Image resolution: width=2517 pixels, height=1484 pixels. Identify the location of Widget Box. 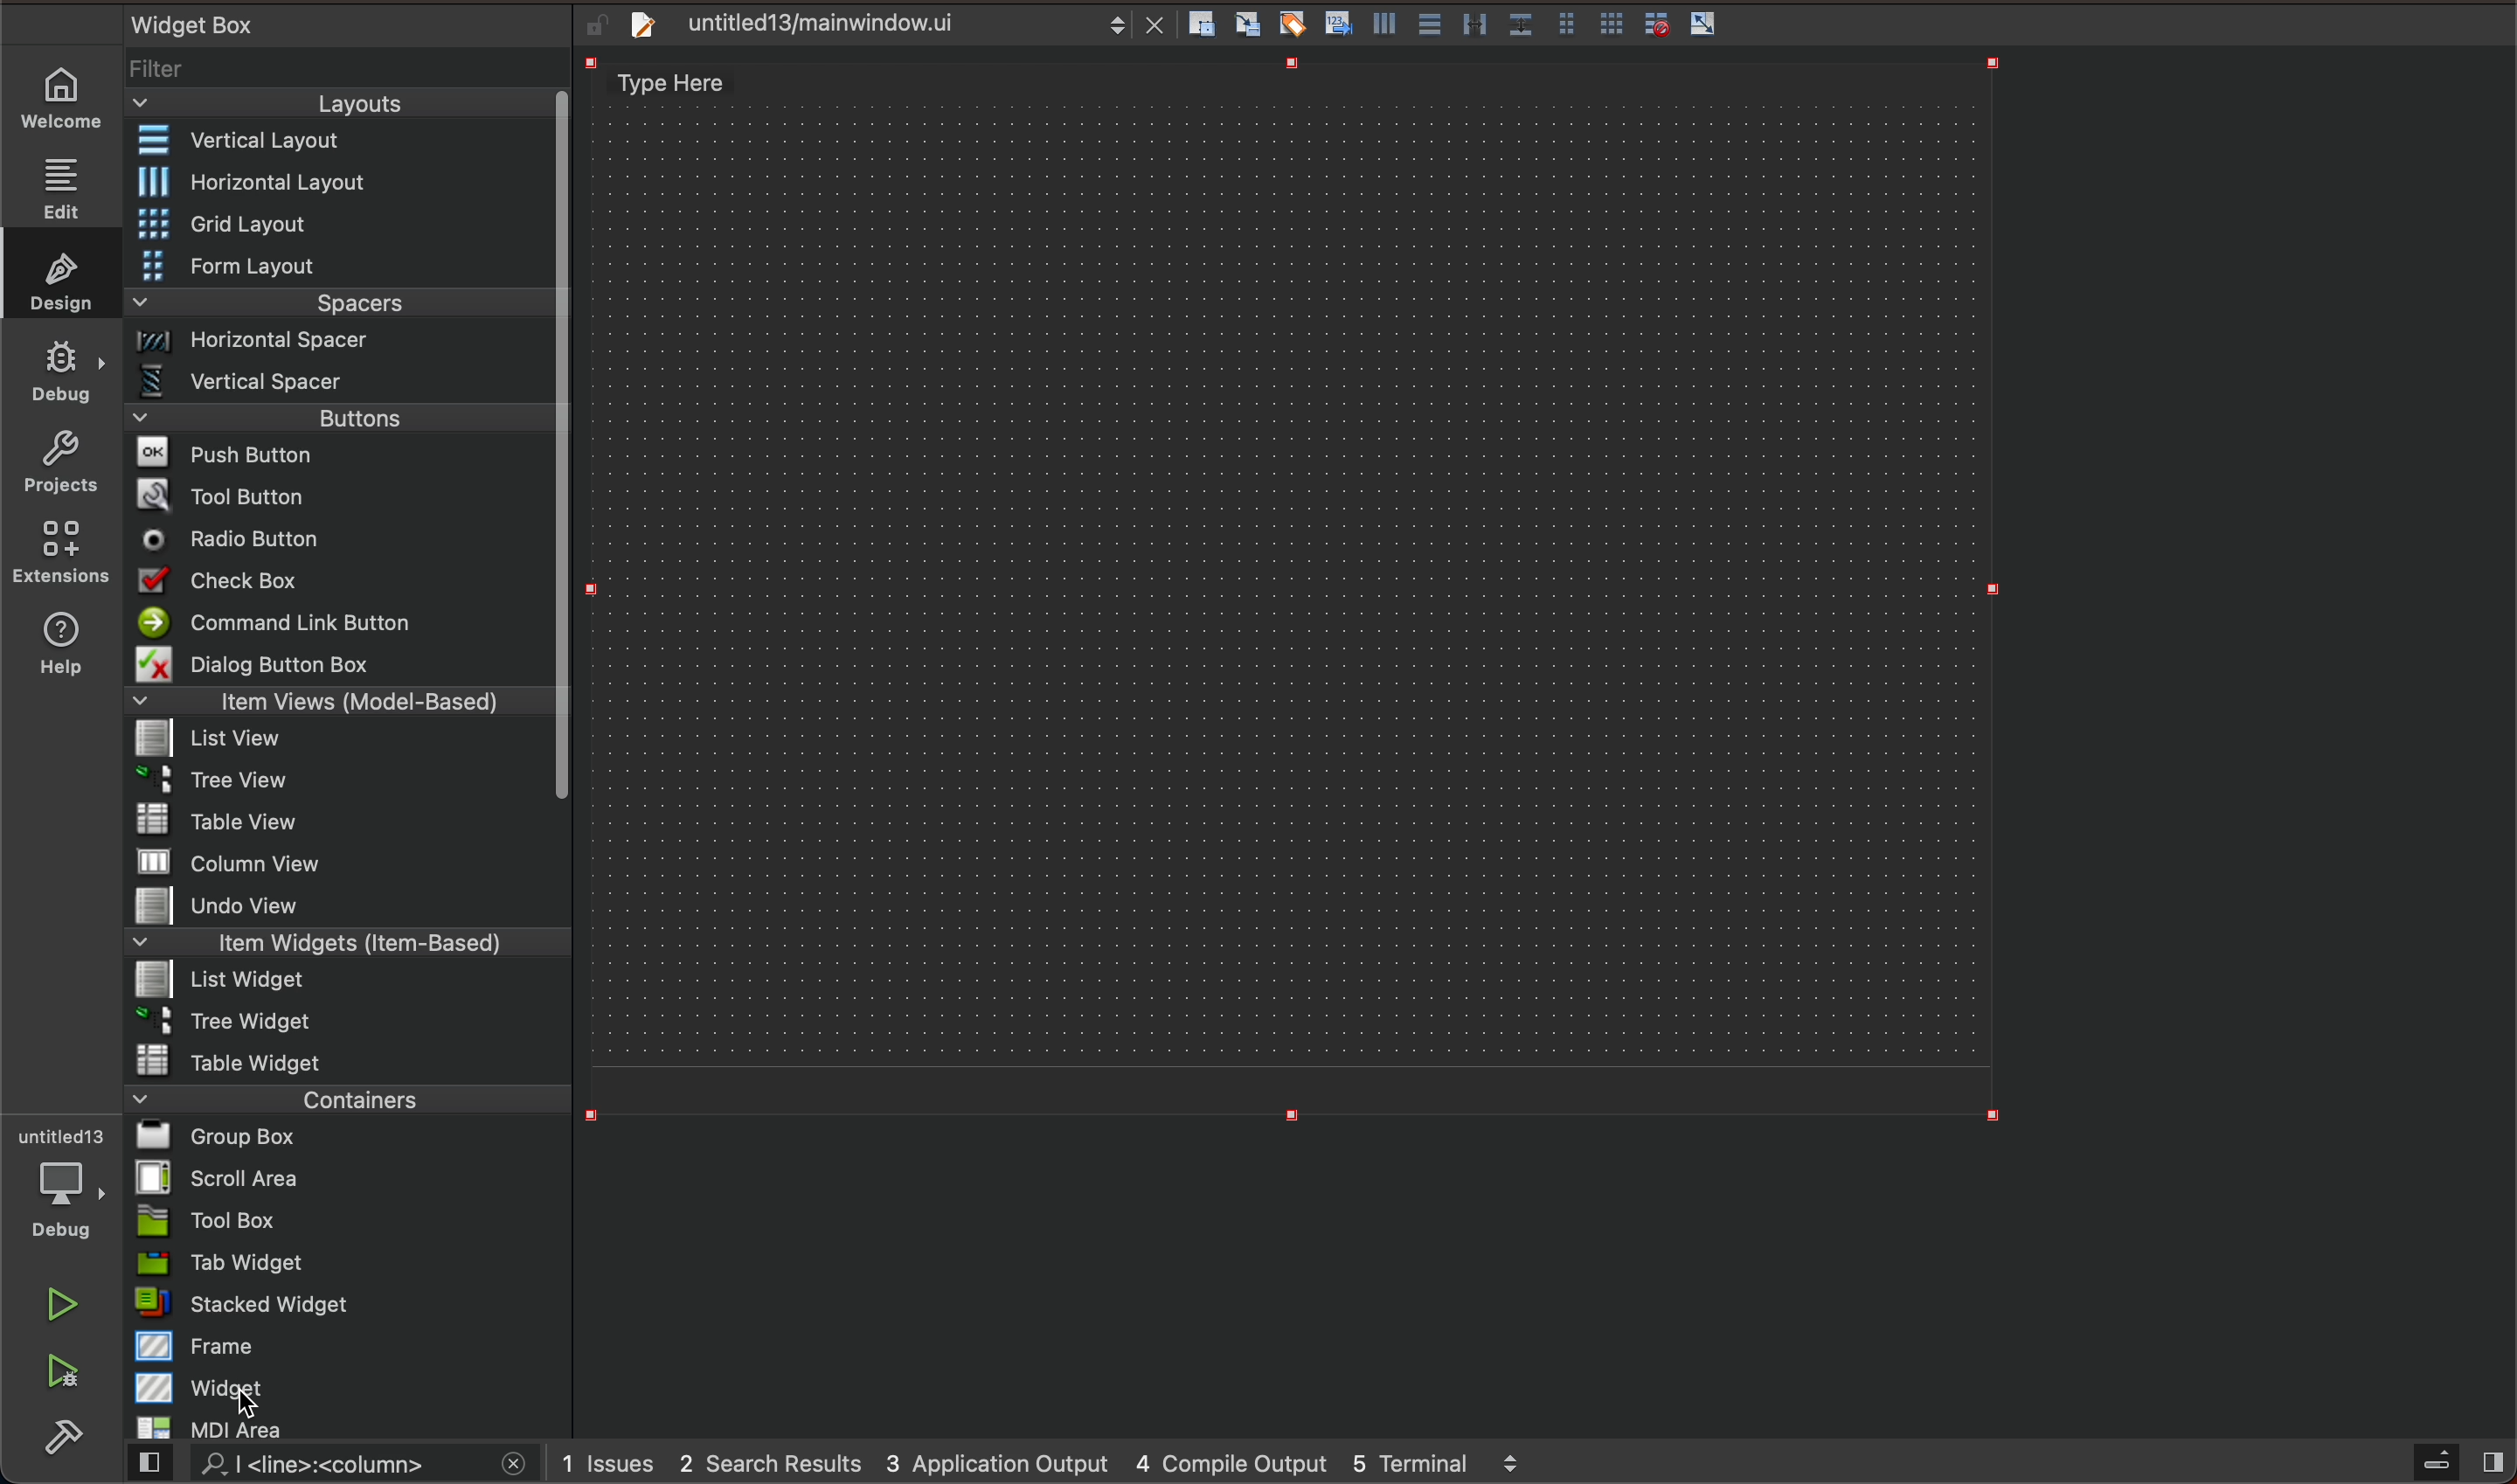
(216, 24).